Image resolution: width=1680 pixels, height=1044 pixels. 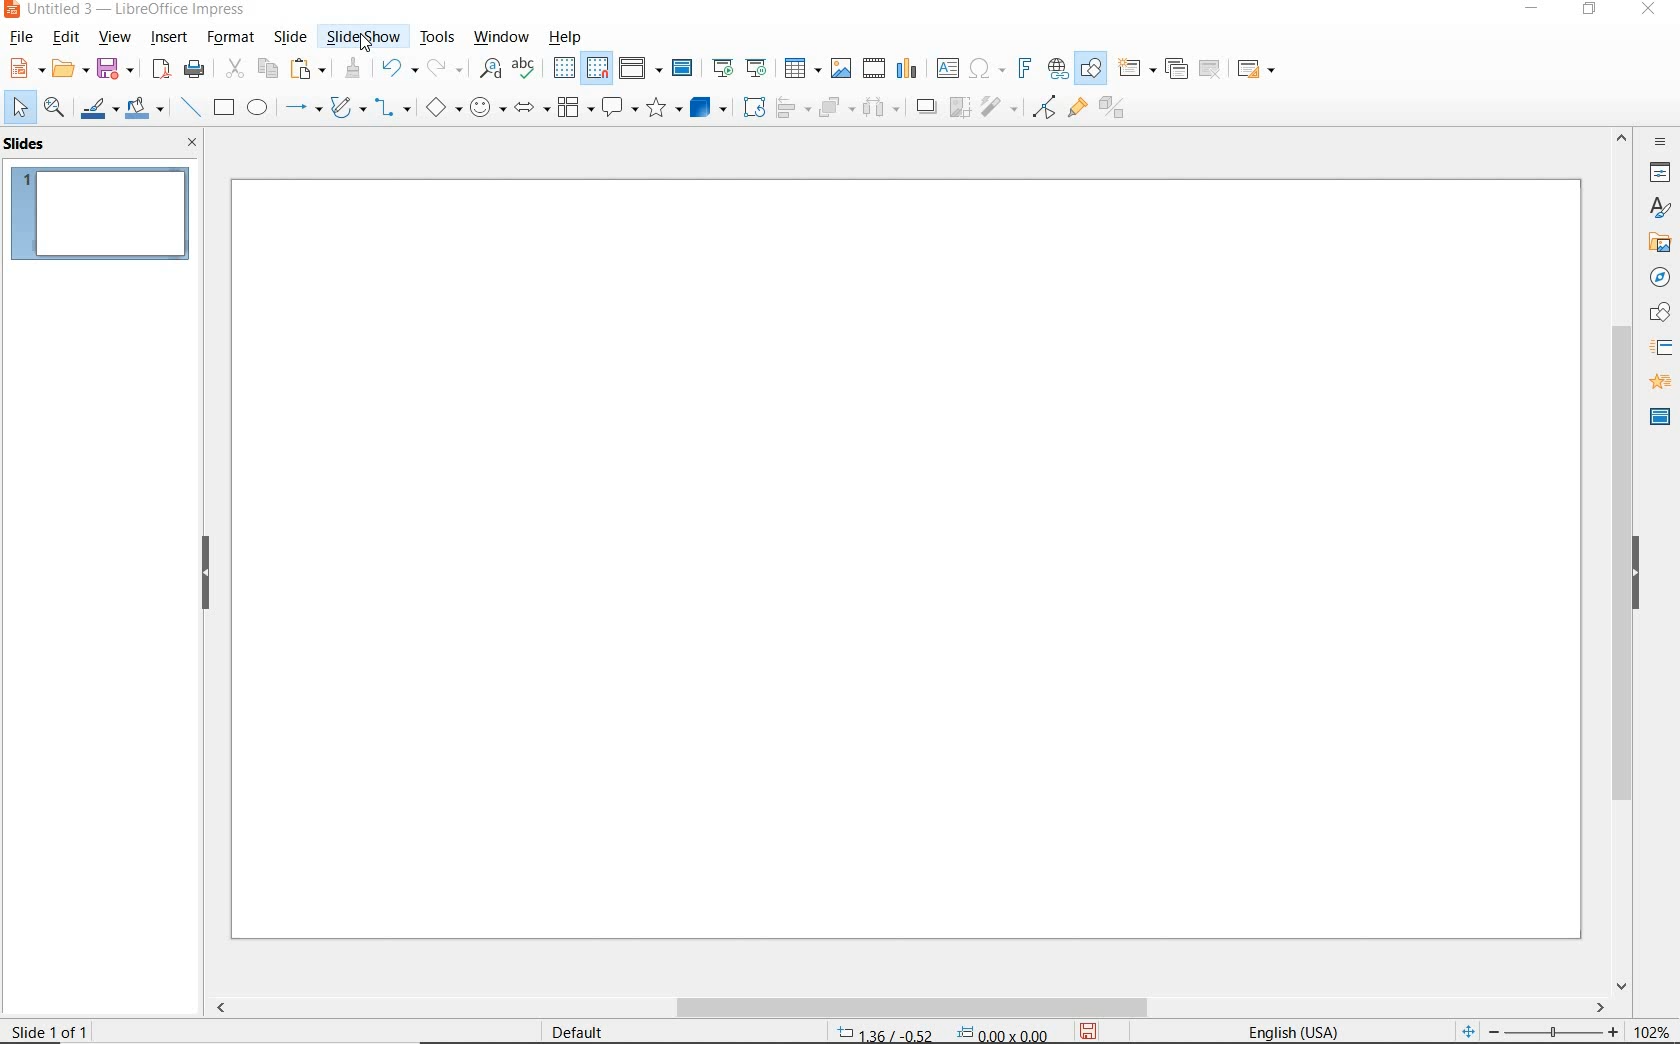 I want to click on ROTATE, so click(x=756, y=107).